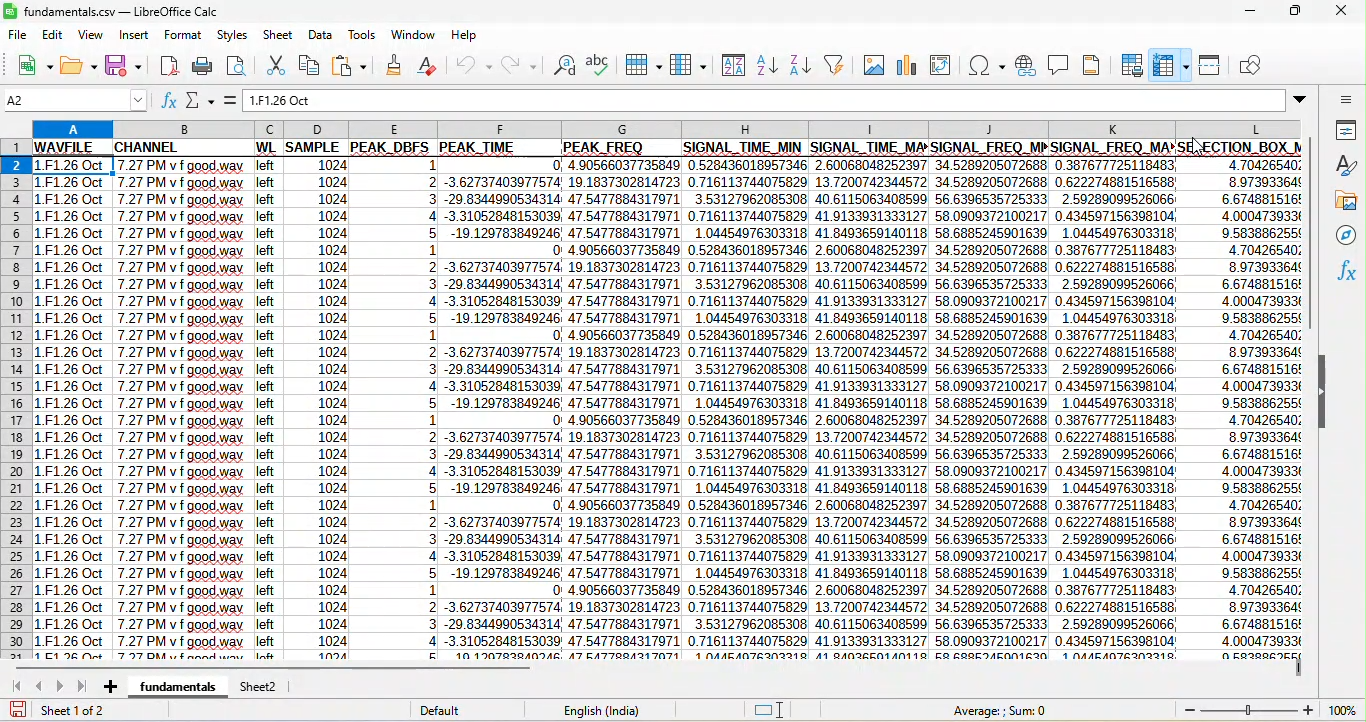 The image size is (1366, 722). I want to click on image, so click(870, 63).